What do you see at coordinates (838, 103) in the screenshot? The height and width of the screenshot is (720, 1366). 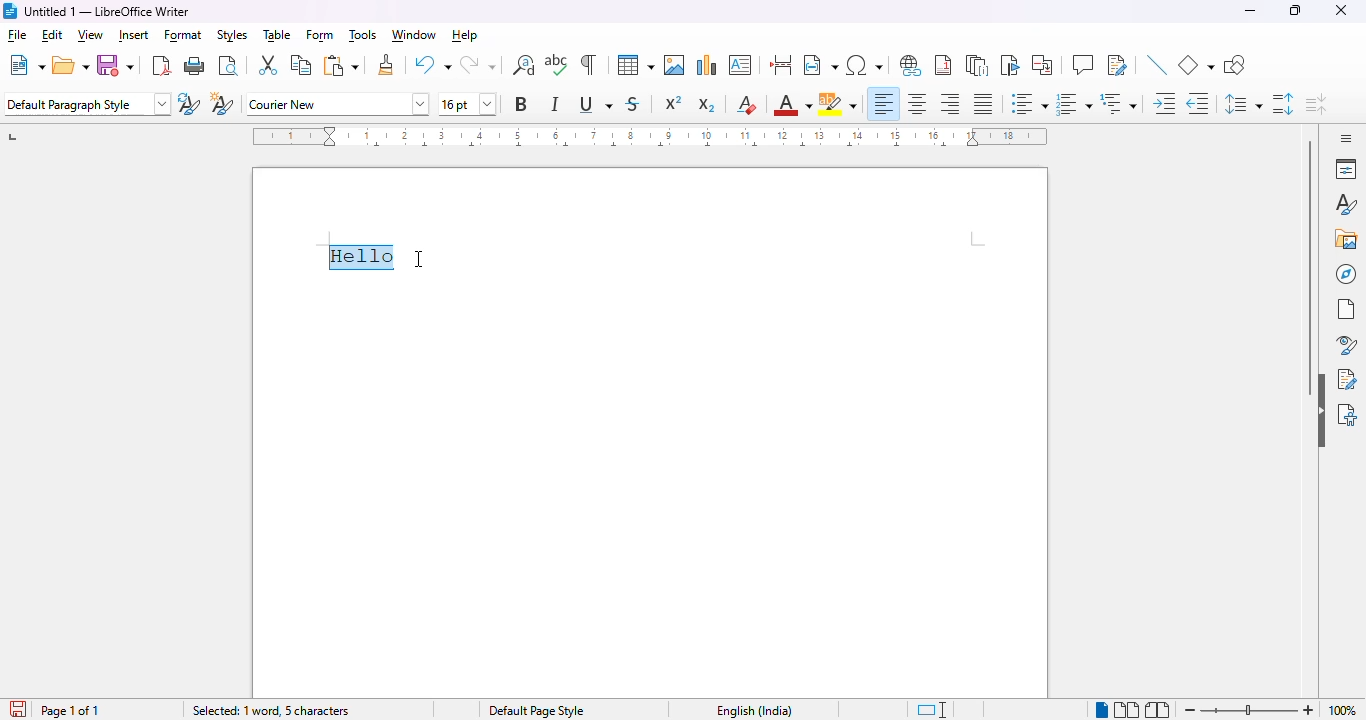 I see `character highlighting color` at bounding box center [838, 103].